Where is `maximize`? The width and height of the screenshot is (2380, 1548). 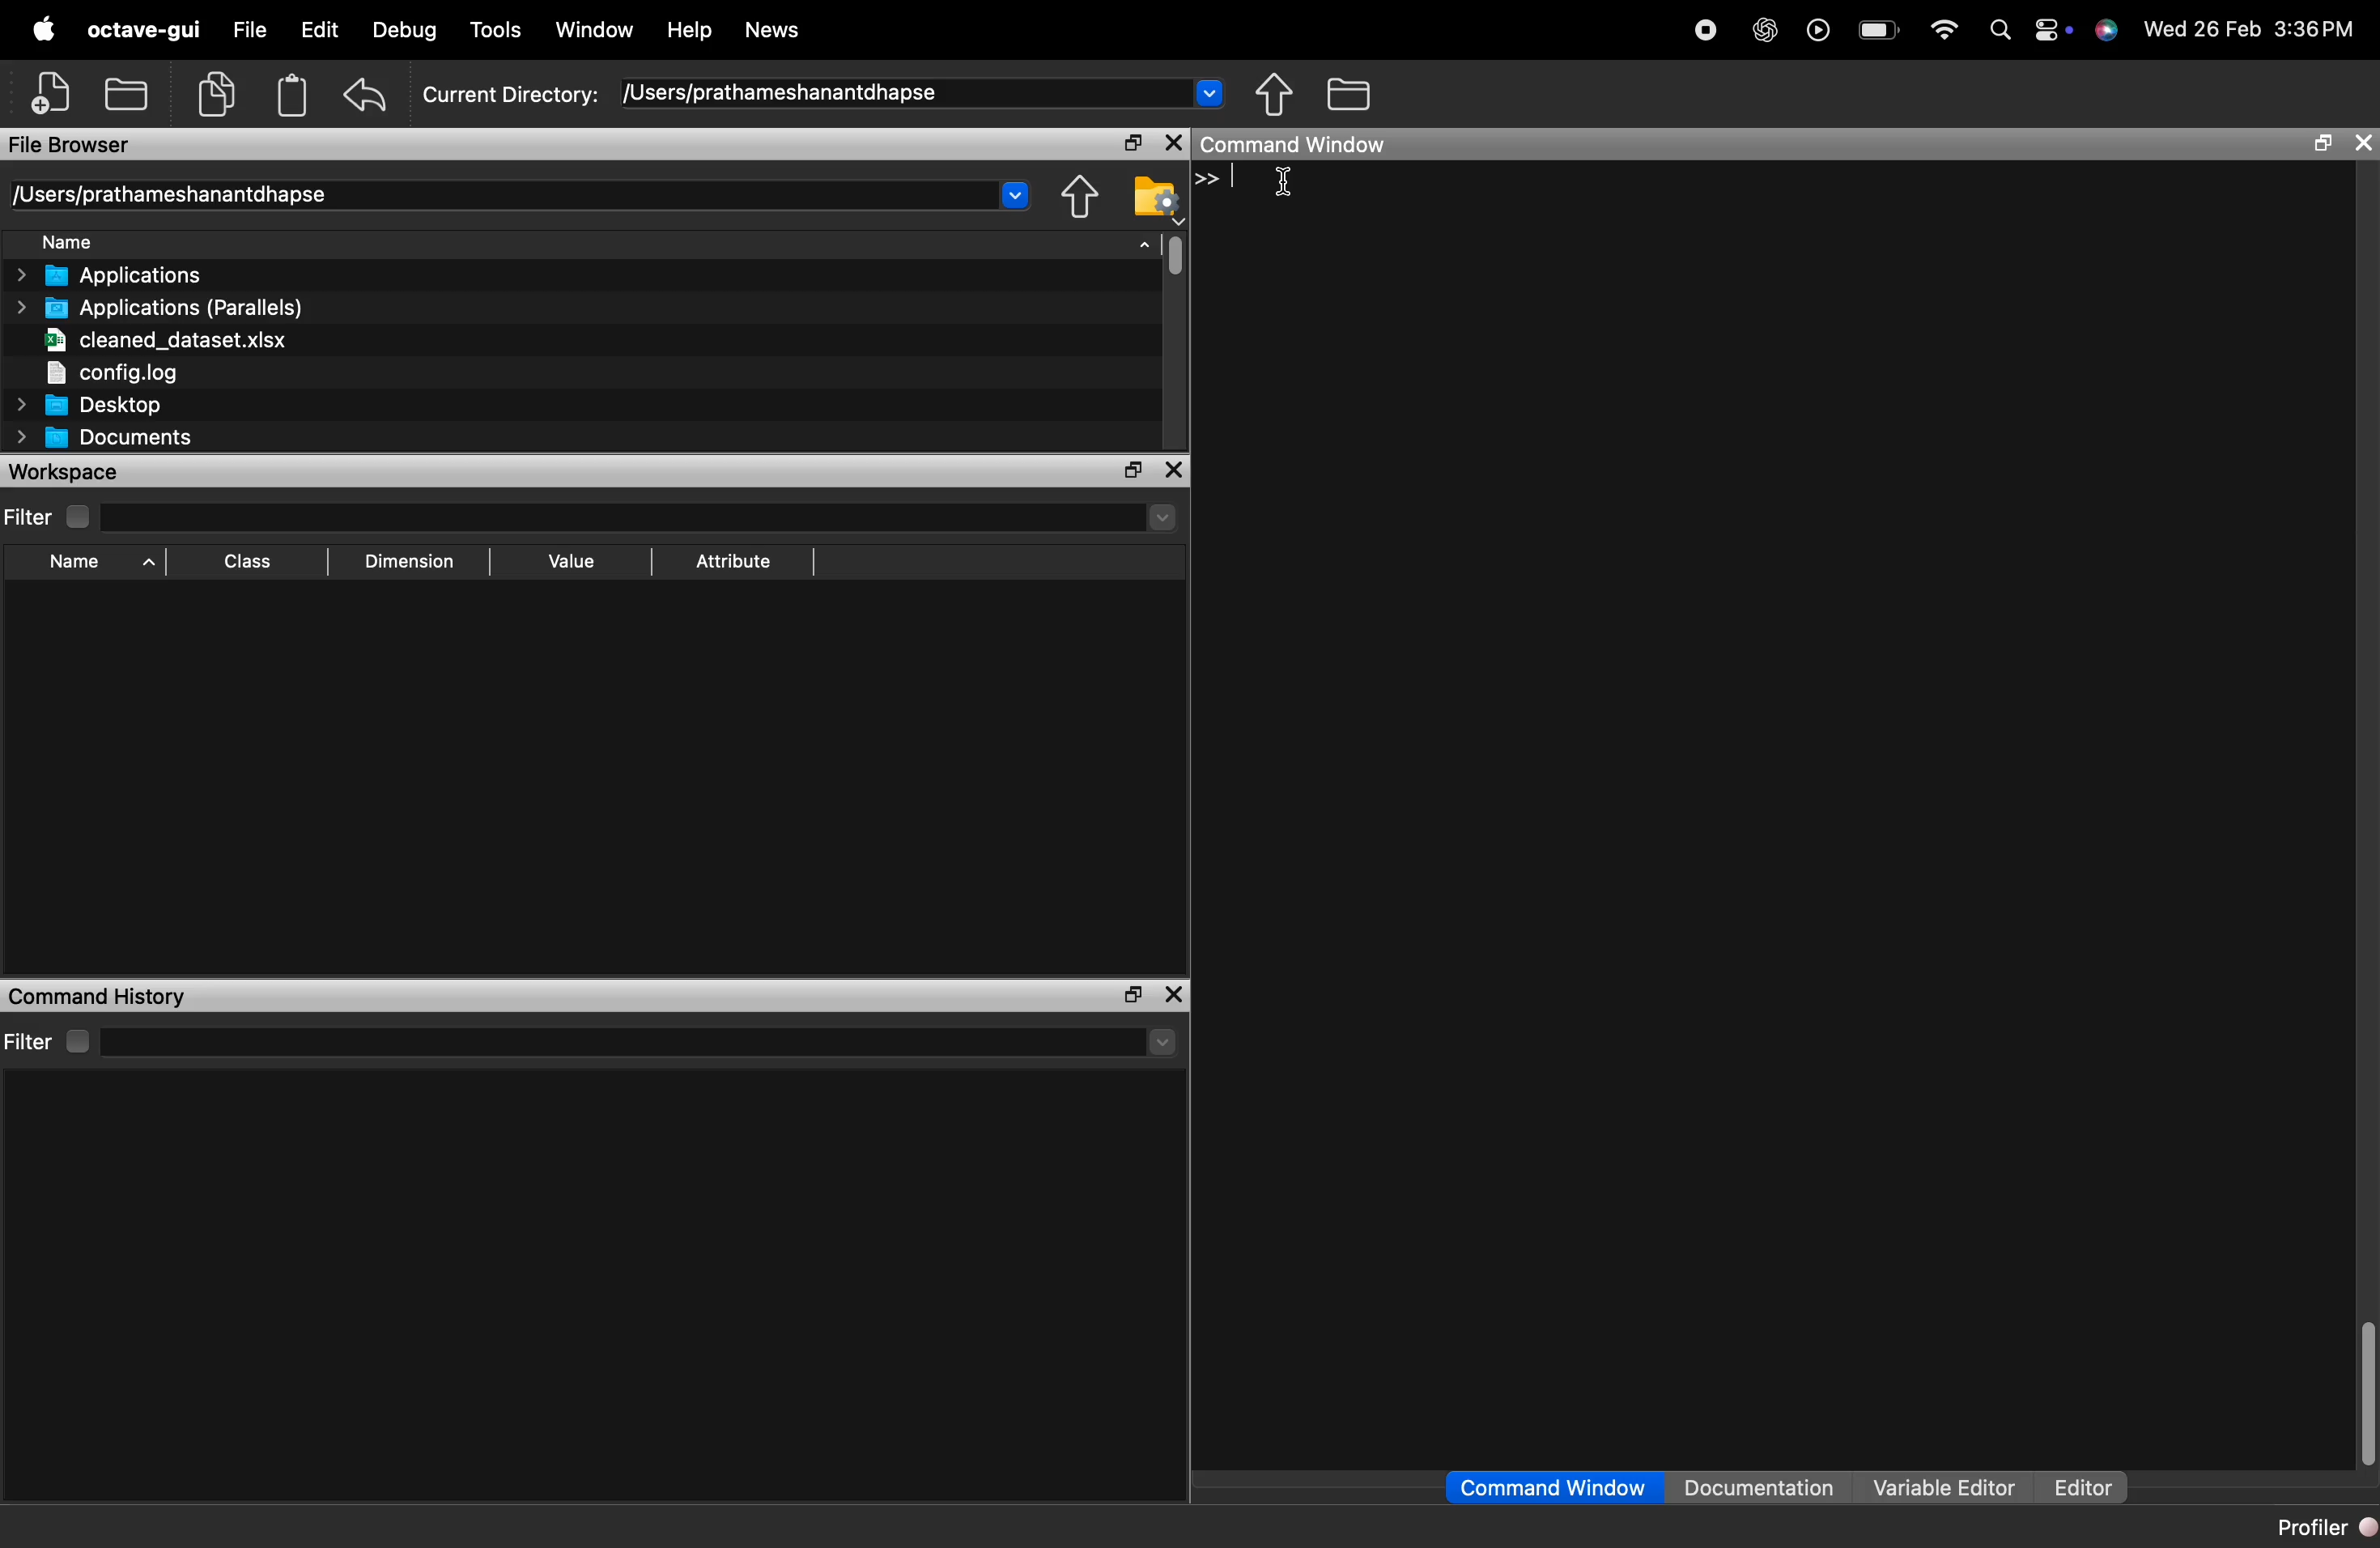
maximize is located at coordinates (1132, 144).